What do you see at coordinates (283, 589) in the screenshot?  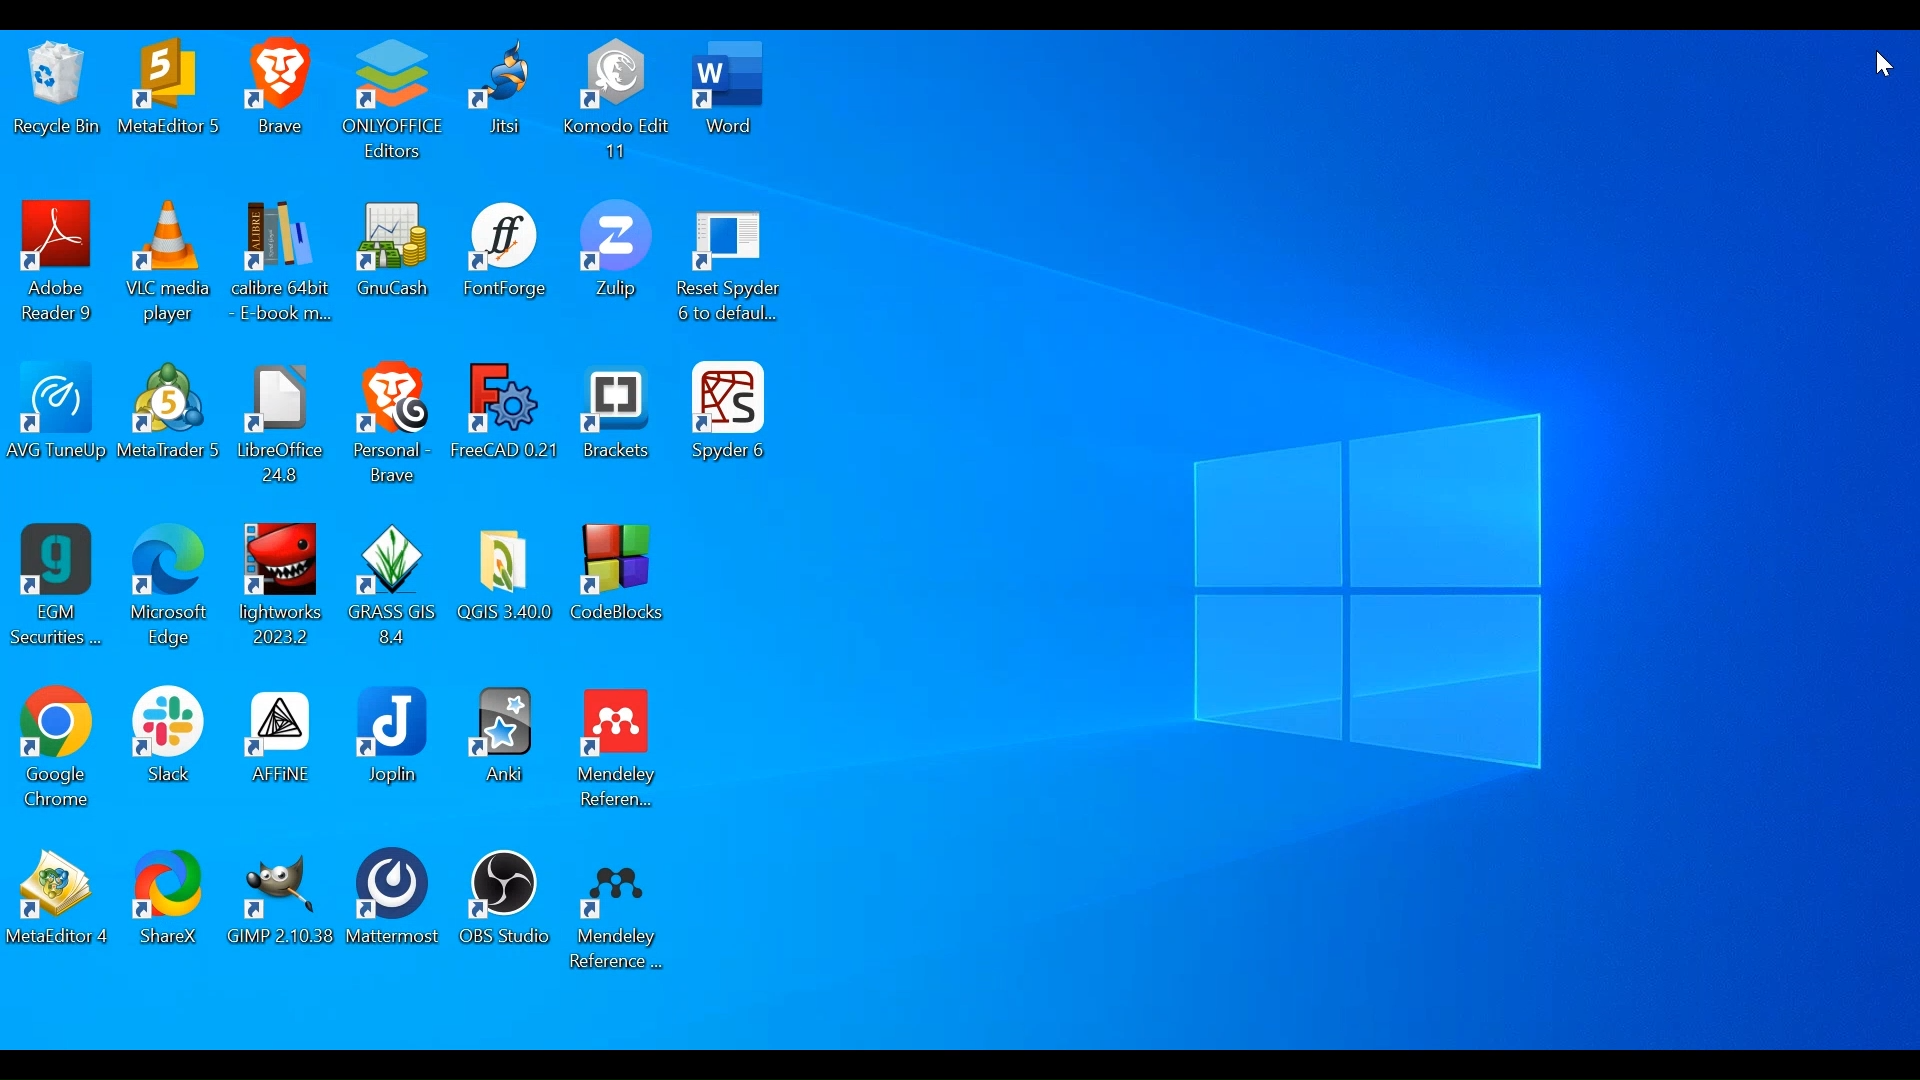 I see `Lightworks 2023.2` at bounding box center [283, 589].